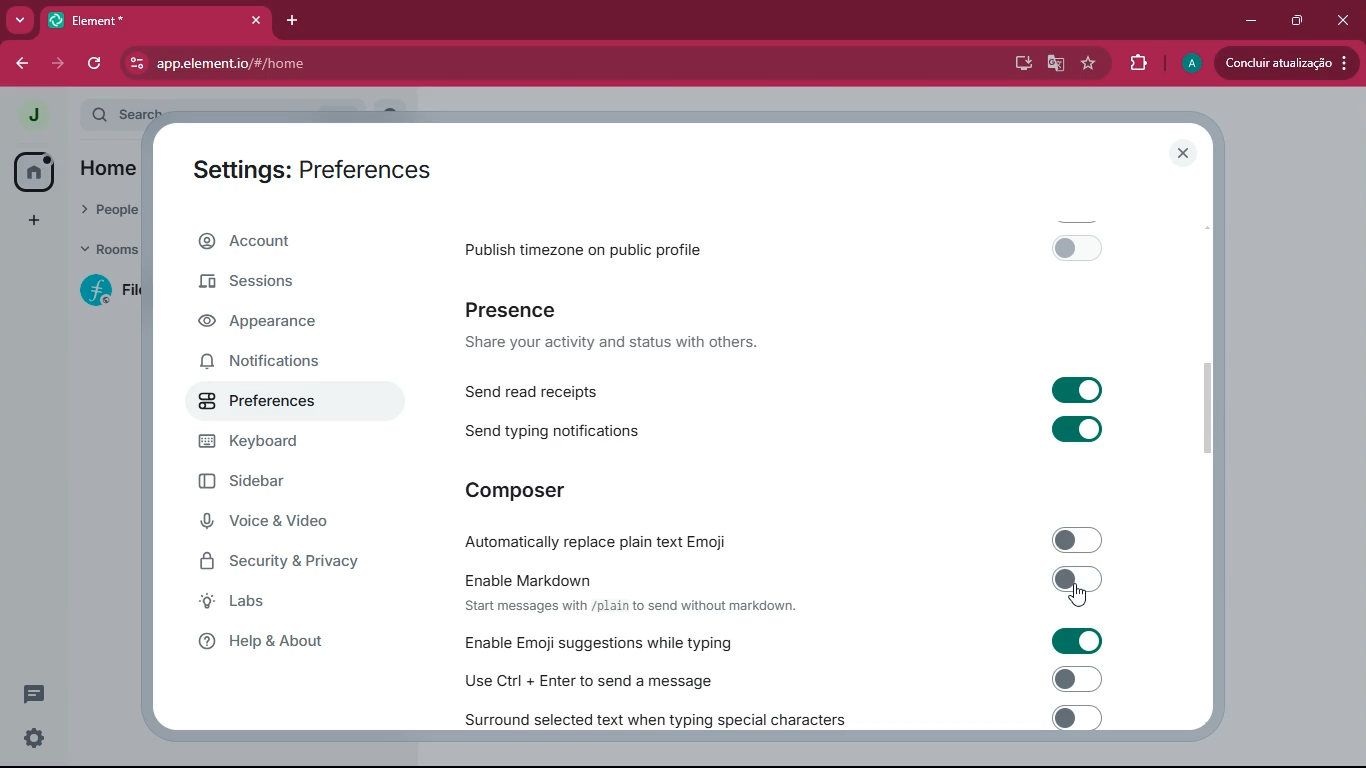 The width and height of the screenshot is (1366, 768). Describe the element at coordinates (254, 288) in the screenshot. I see `sessions` at that location.